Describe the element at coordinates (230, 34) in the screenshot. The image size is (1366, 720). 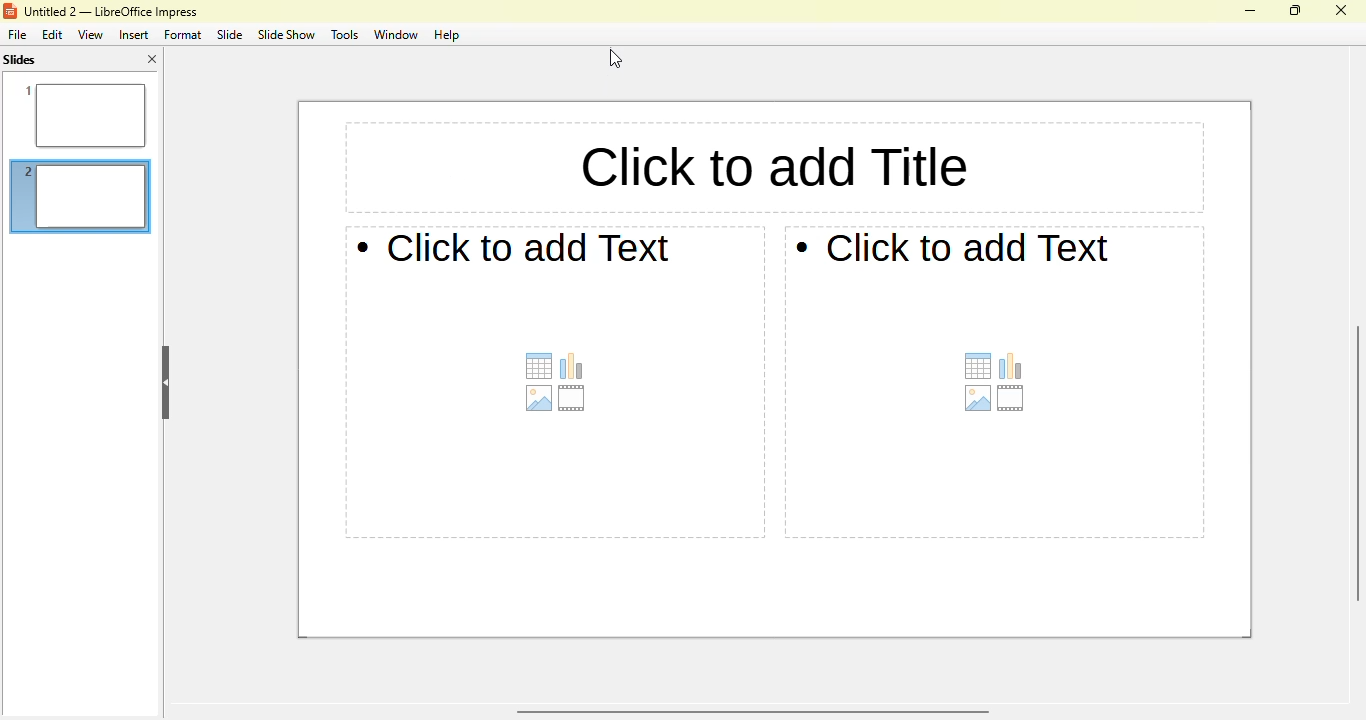
I see `slide` at that location.